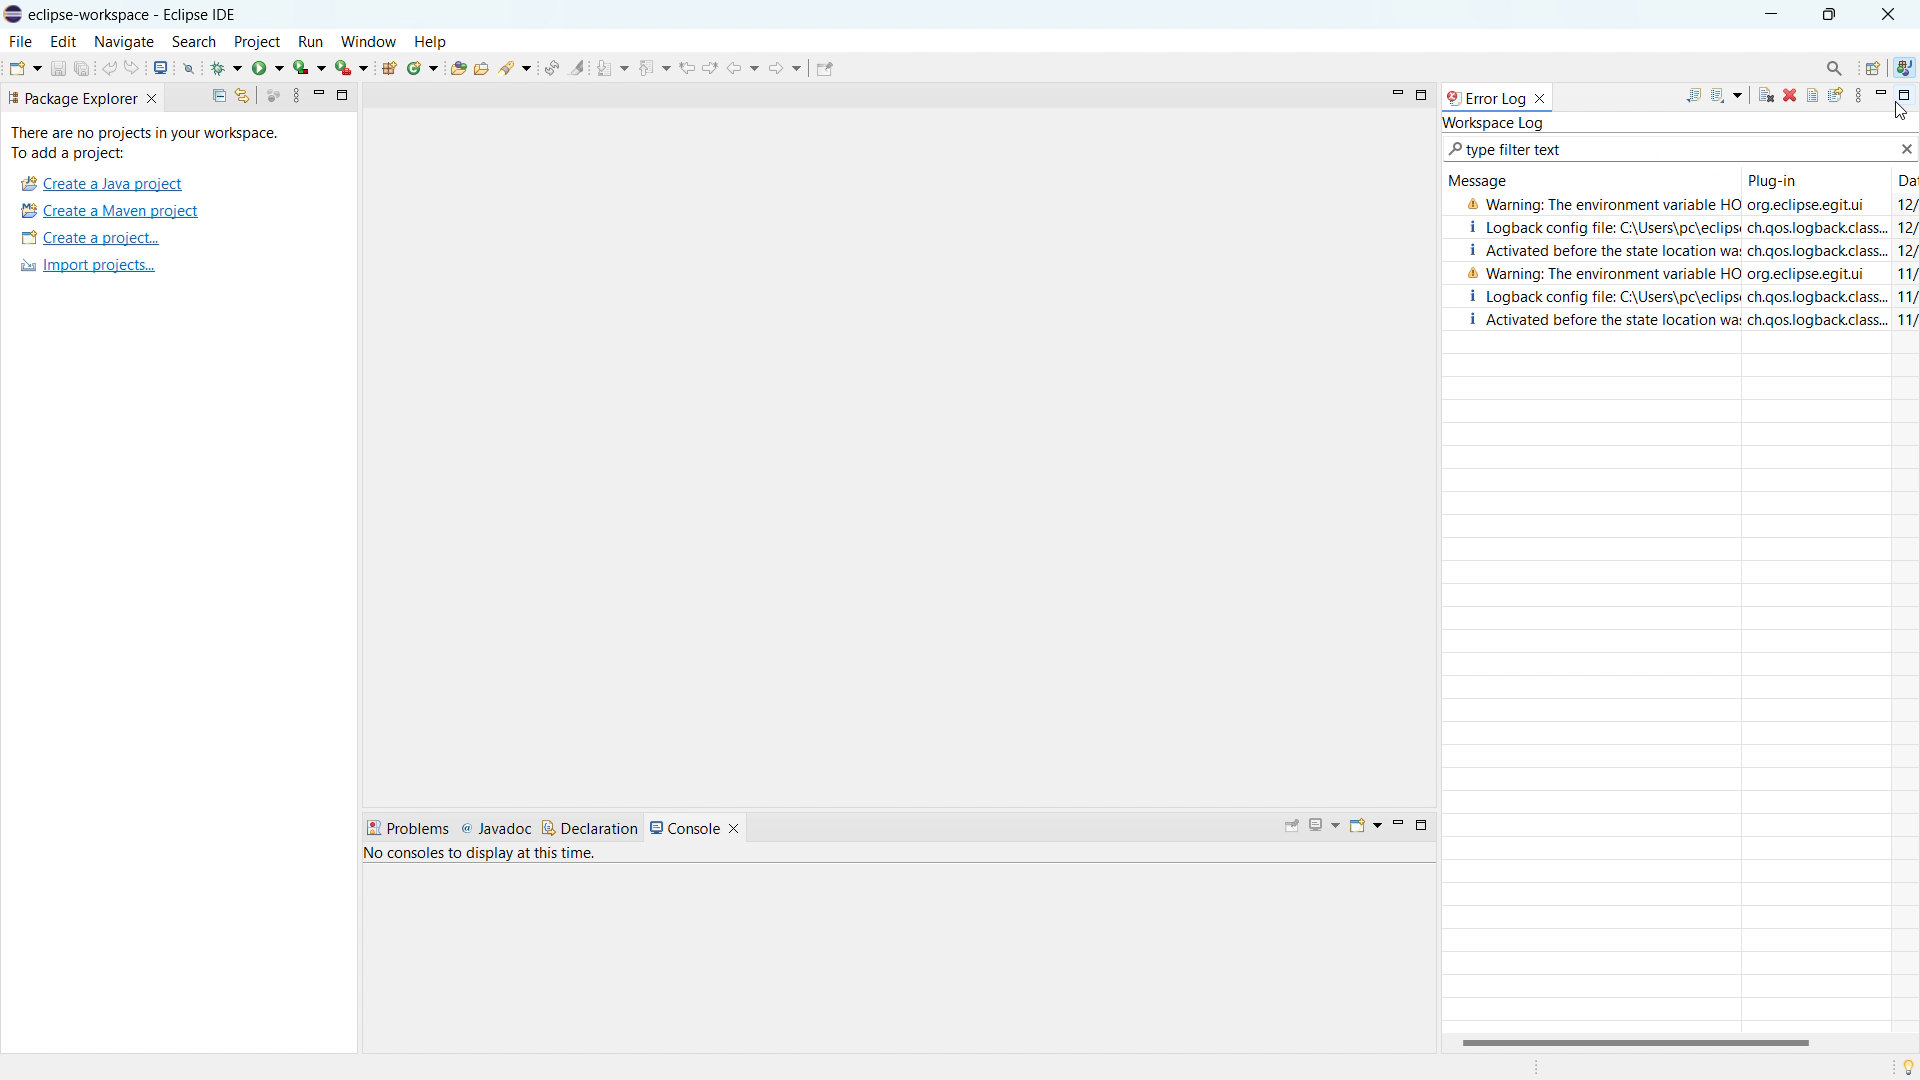 The image size is (1920, 1080). Describe the element at coordinates (711, 67) in the screenshot. I see `next edit location` at that location.